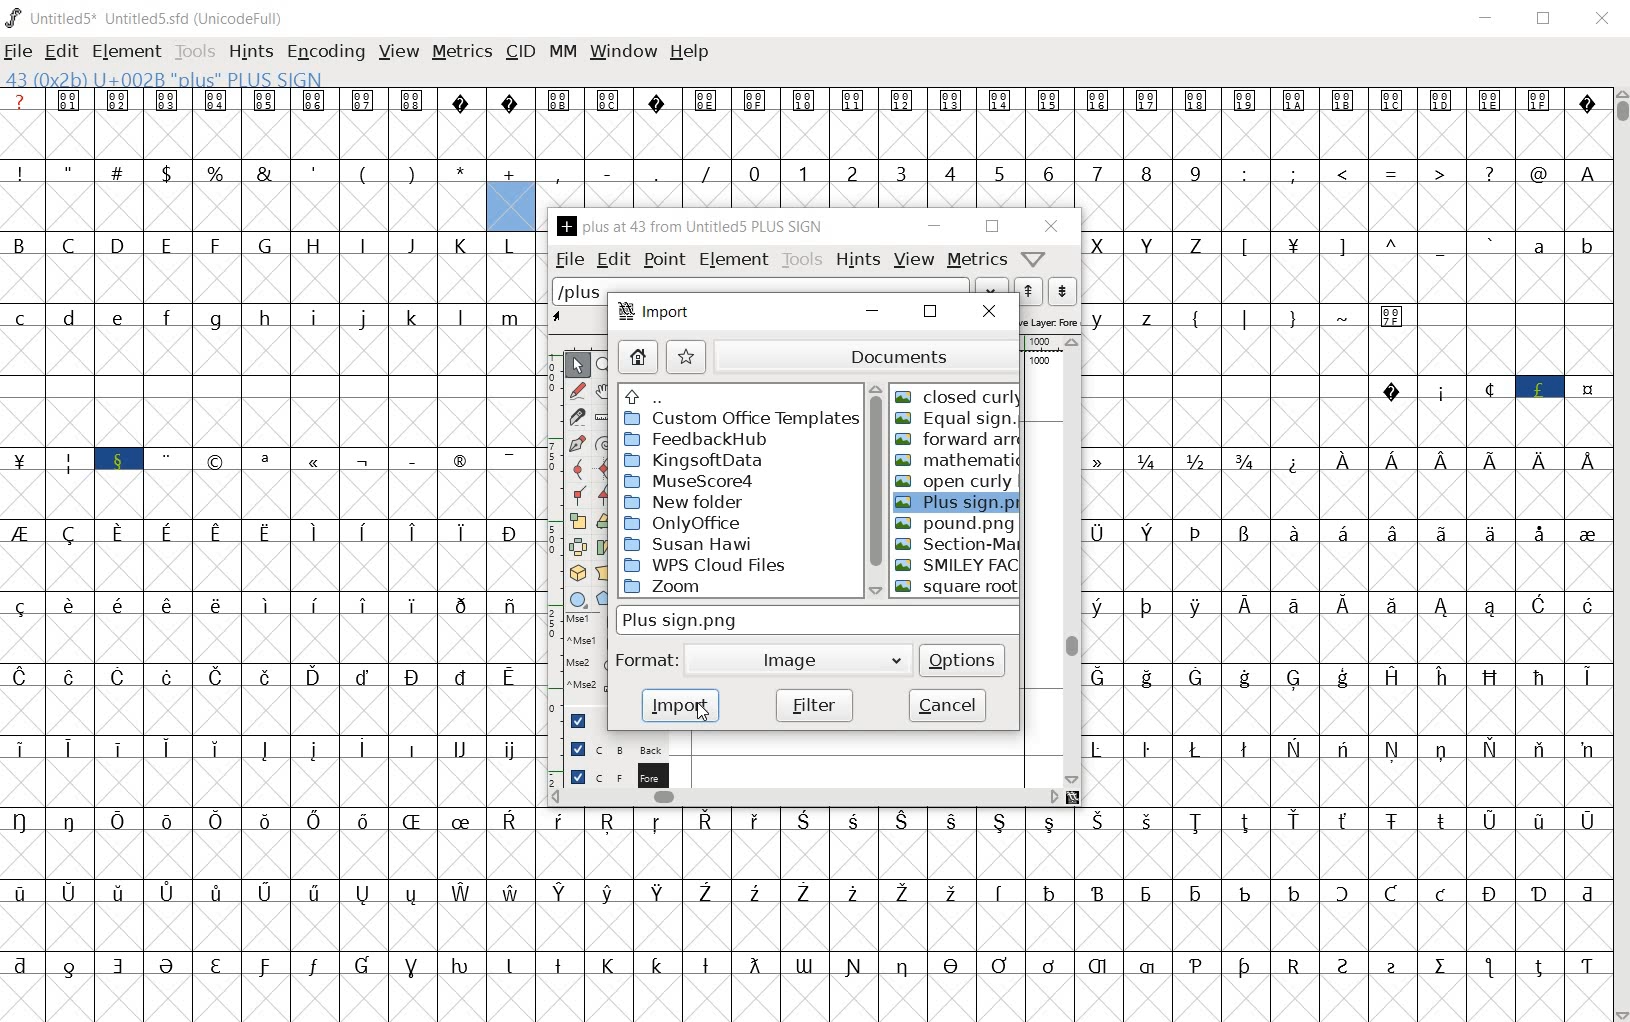 Image resolution: width=1630 pixels, height=1022 pixels. I want to click on Format, so click(651, 661).